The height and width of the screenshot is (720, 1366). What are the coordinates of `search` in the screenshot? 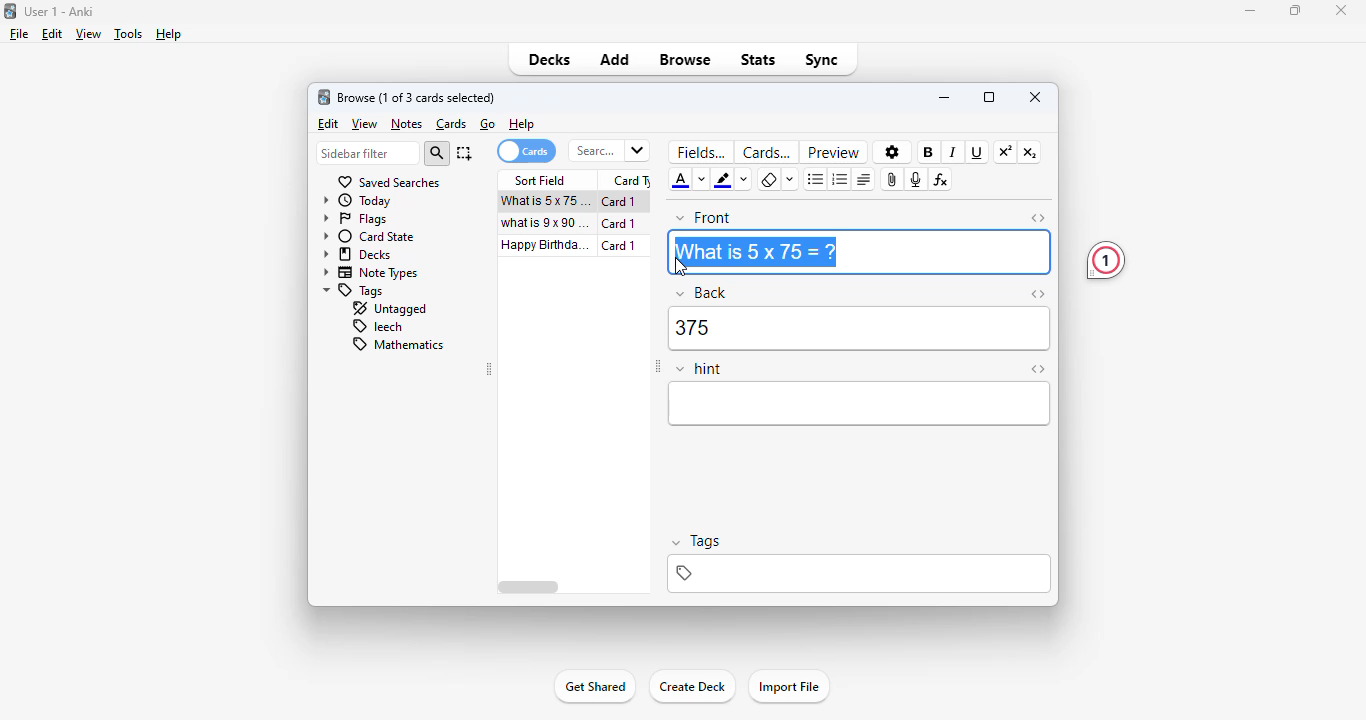 It's located at (610, 151).